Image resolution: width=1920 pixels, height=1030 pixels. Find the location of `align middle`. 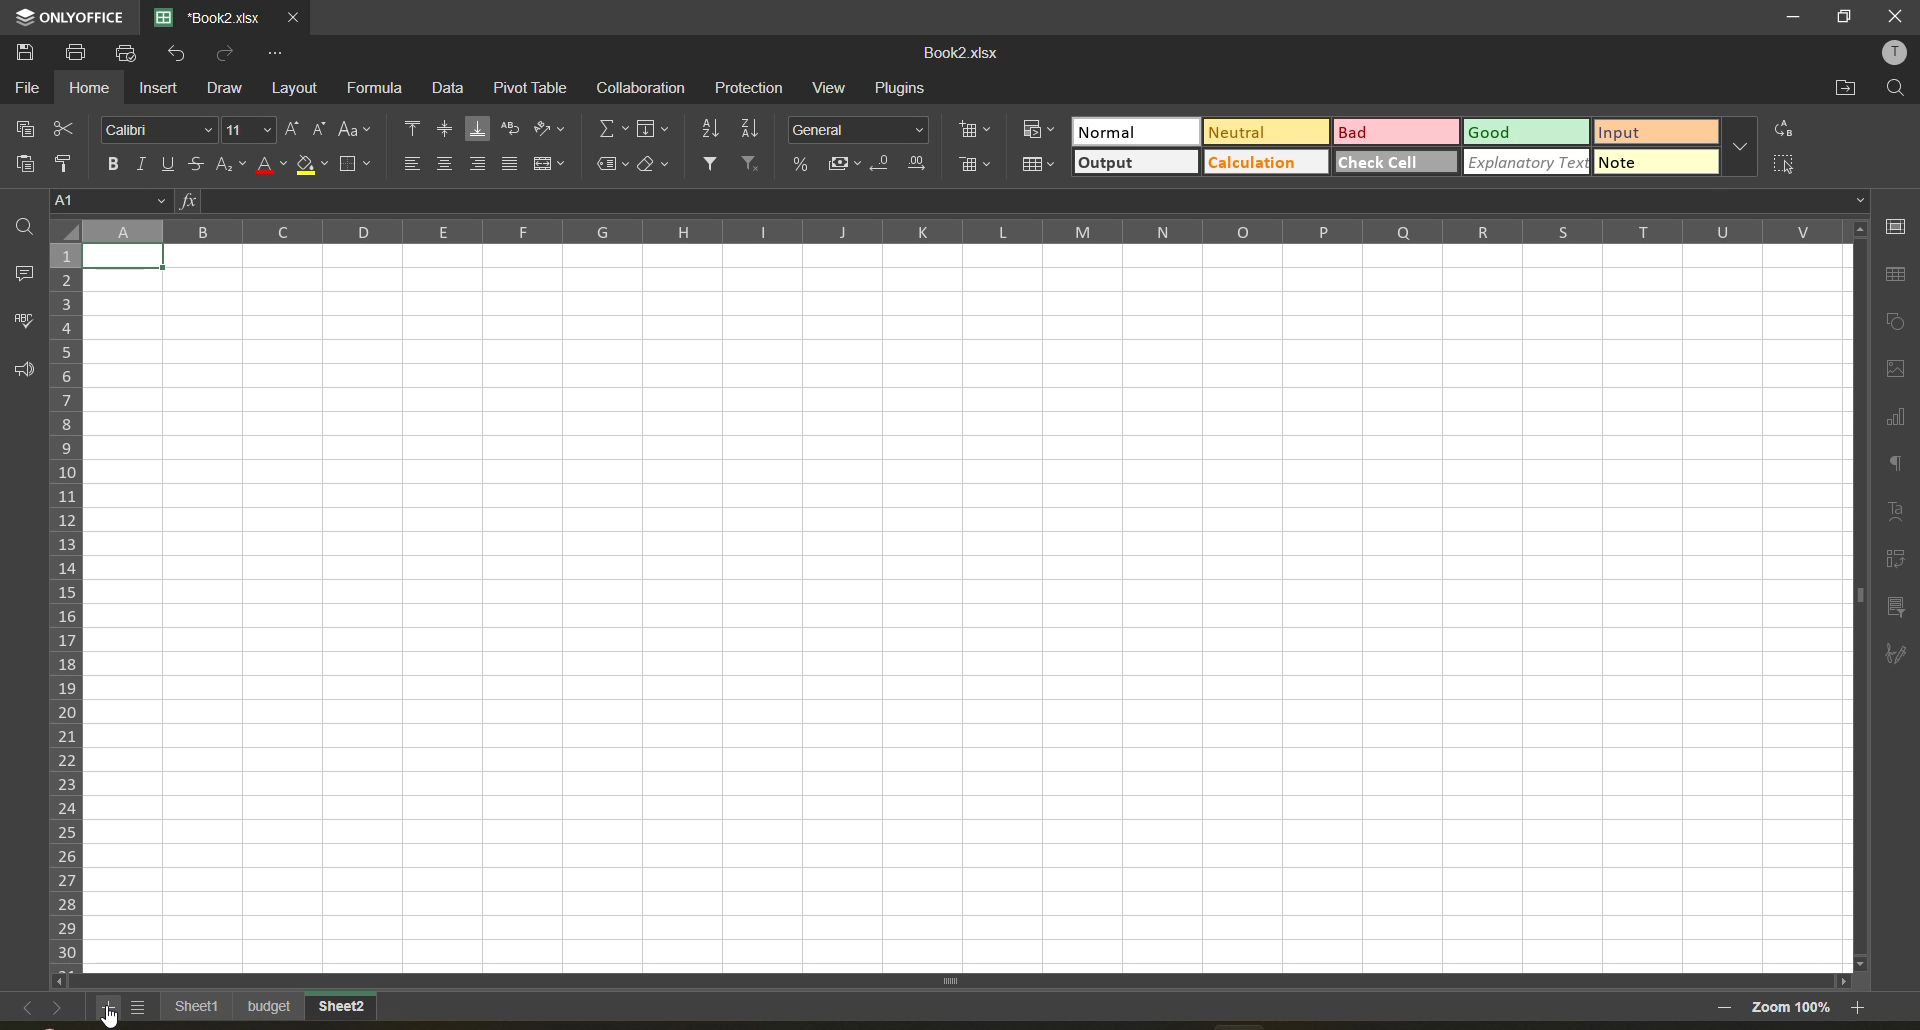

align middle is located at coordinates (445, 129).